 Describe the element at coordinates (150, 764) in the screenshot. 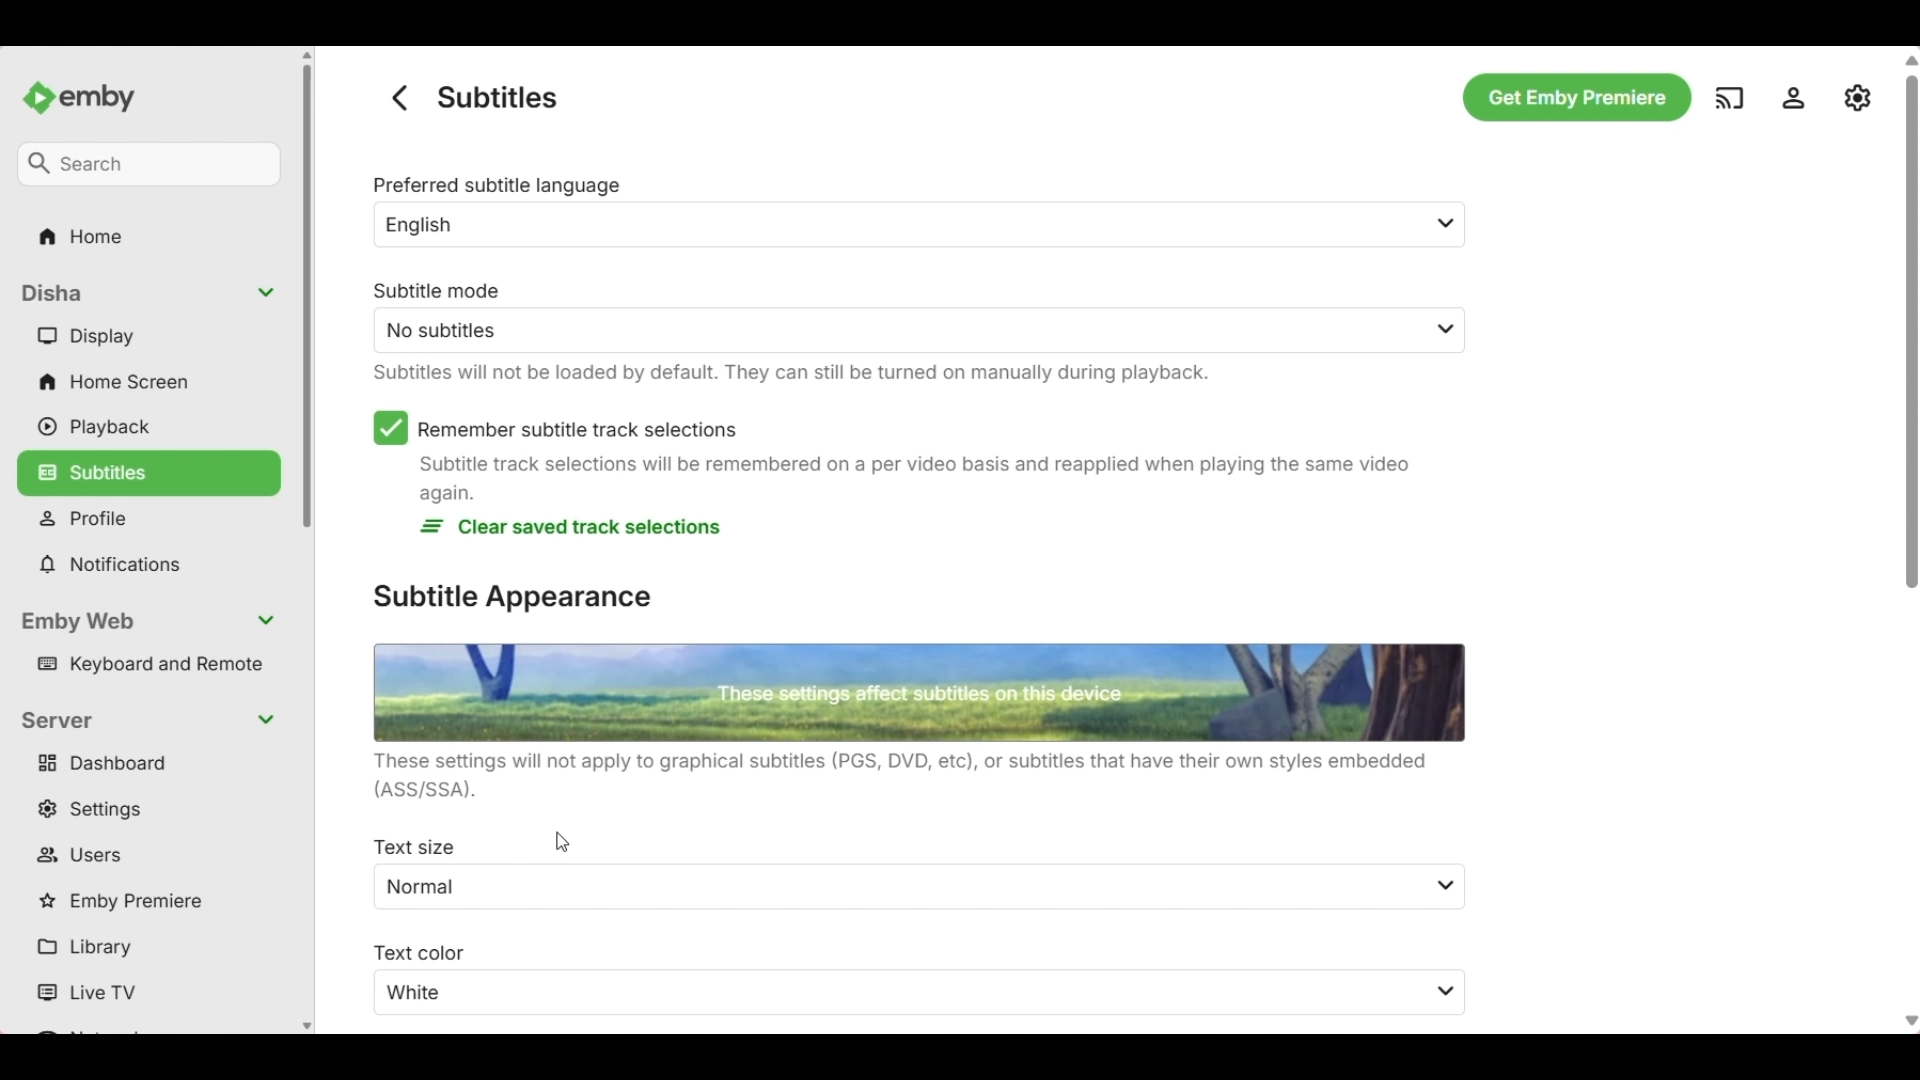

I see `Dashboard, current selection highlighted` at that location.